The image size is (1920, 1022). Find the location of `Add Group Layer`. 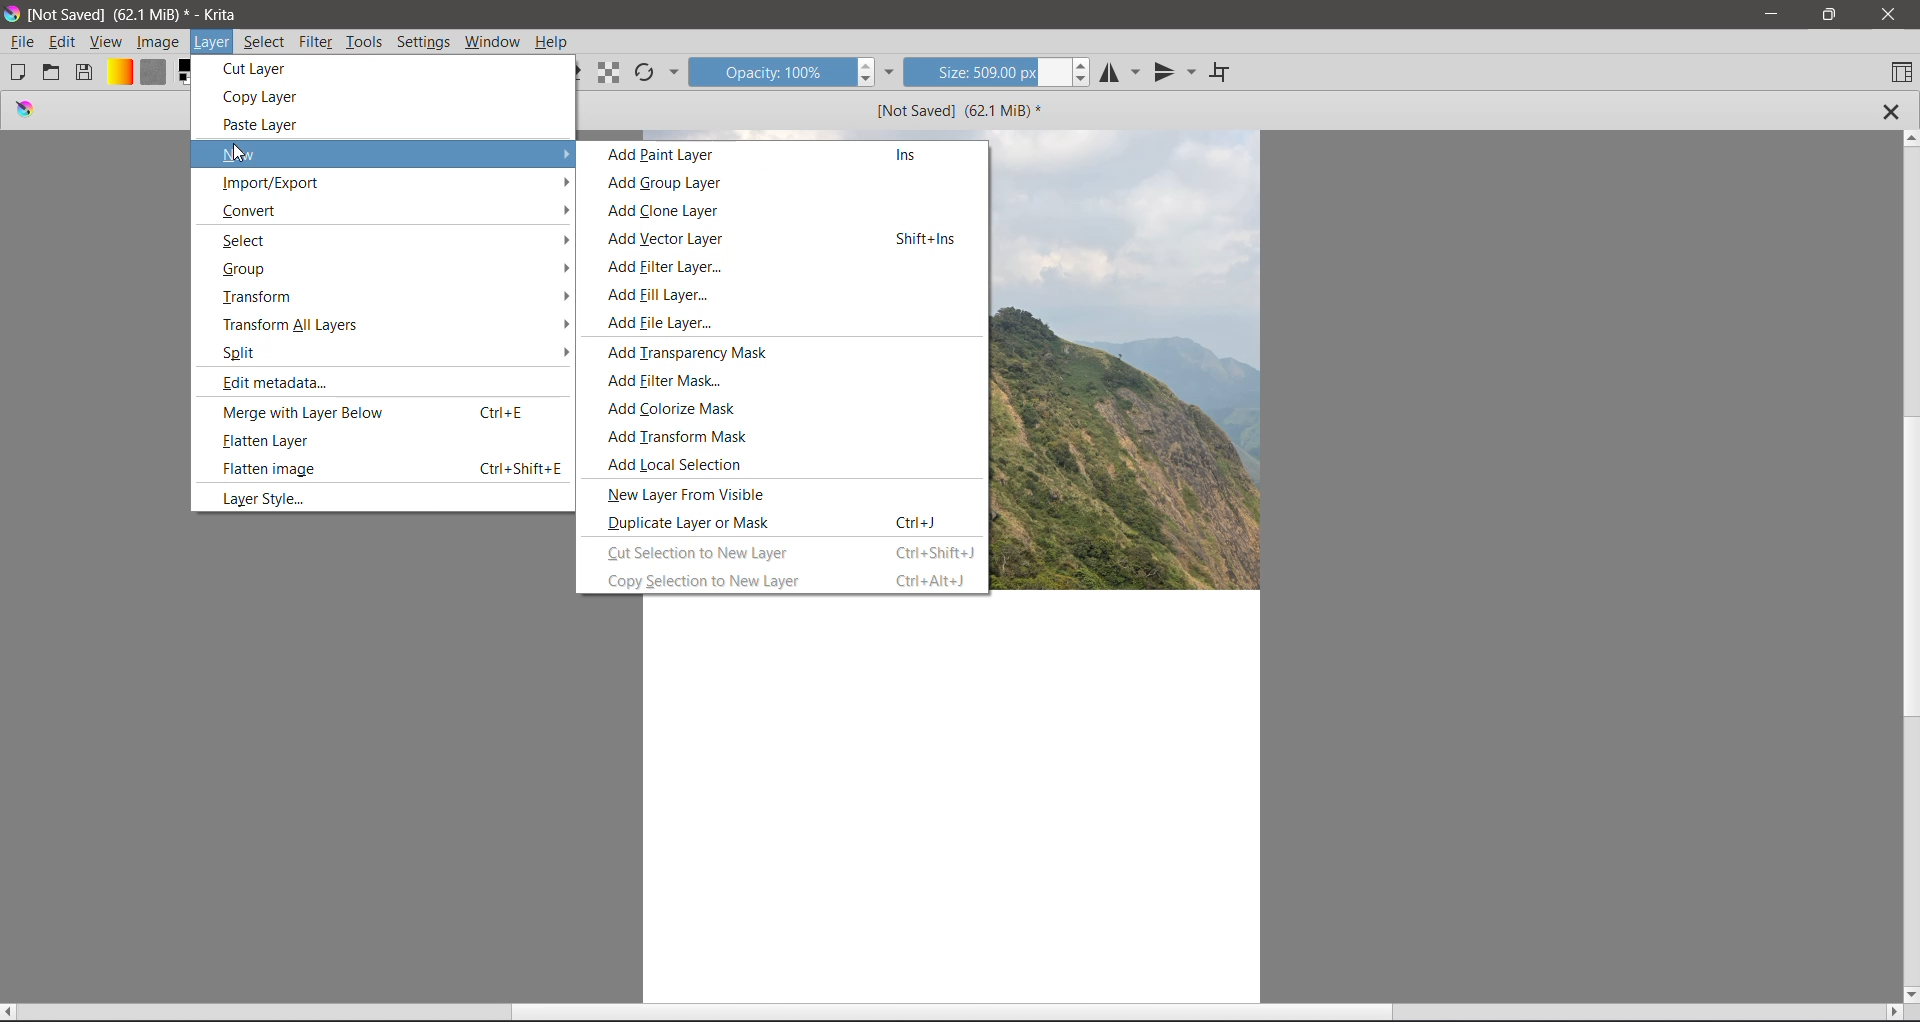

Add Group Layer is located at coordinates (670, 184).